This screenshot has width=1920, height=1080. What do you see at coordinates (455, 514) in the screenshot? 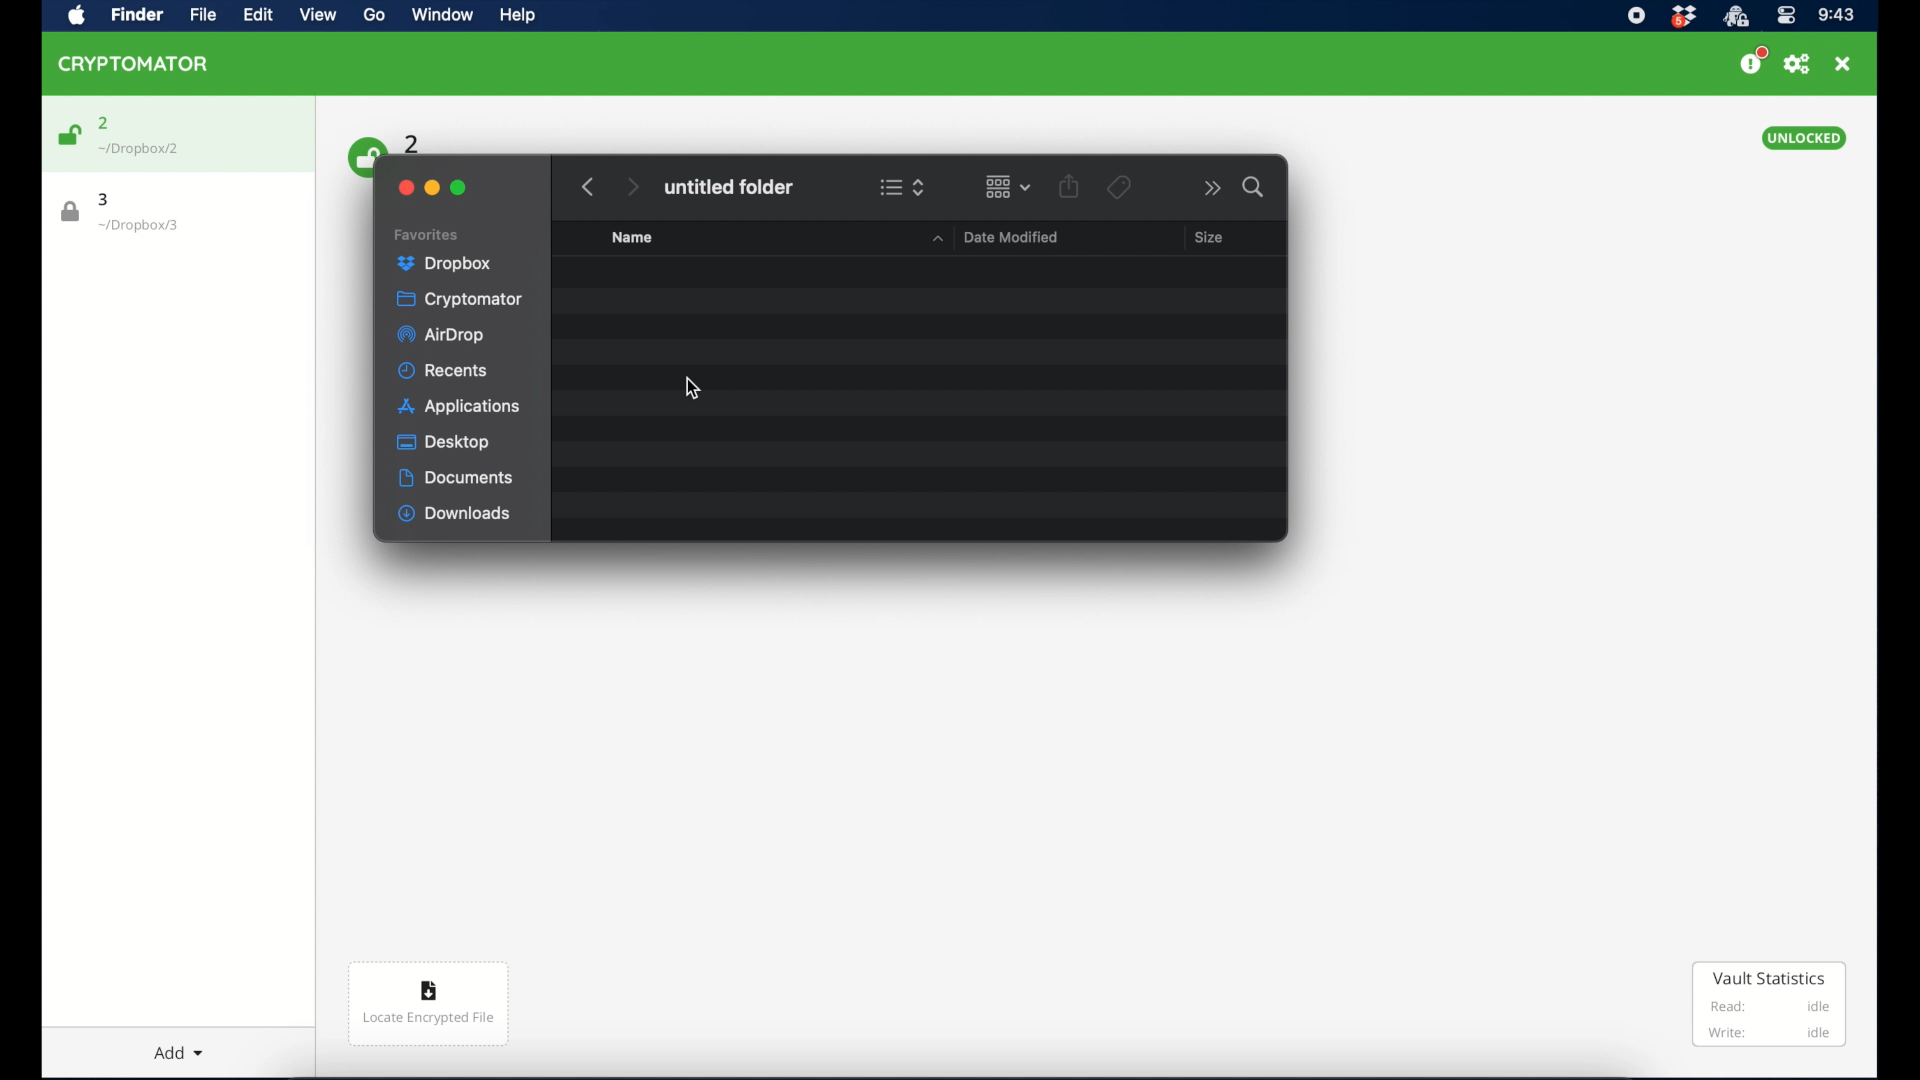
I see `downloads` at bounding box center [455, 514].